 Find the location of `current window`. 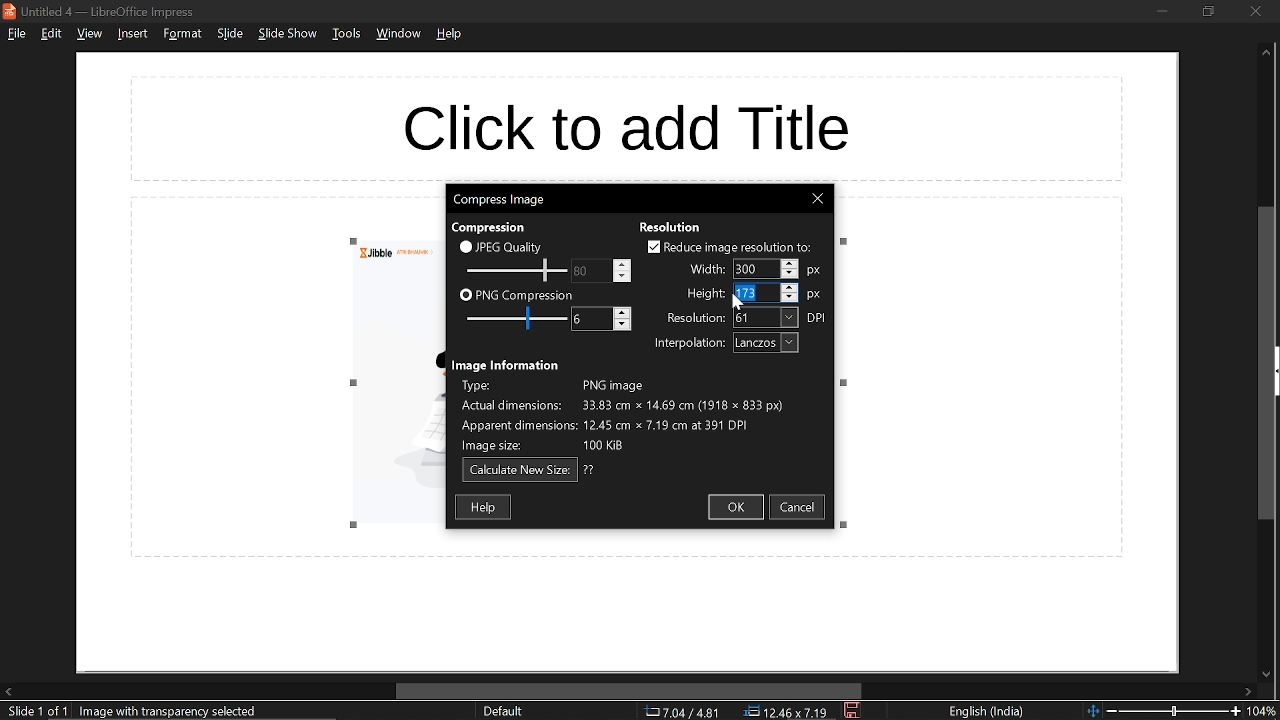

current window is located at coordinates (102, 10).